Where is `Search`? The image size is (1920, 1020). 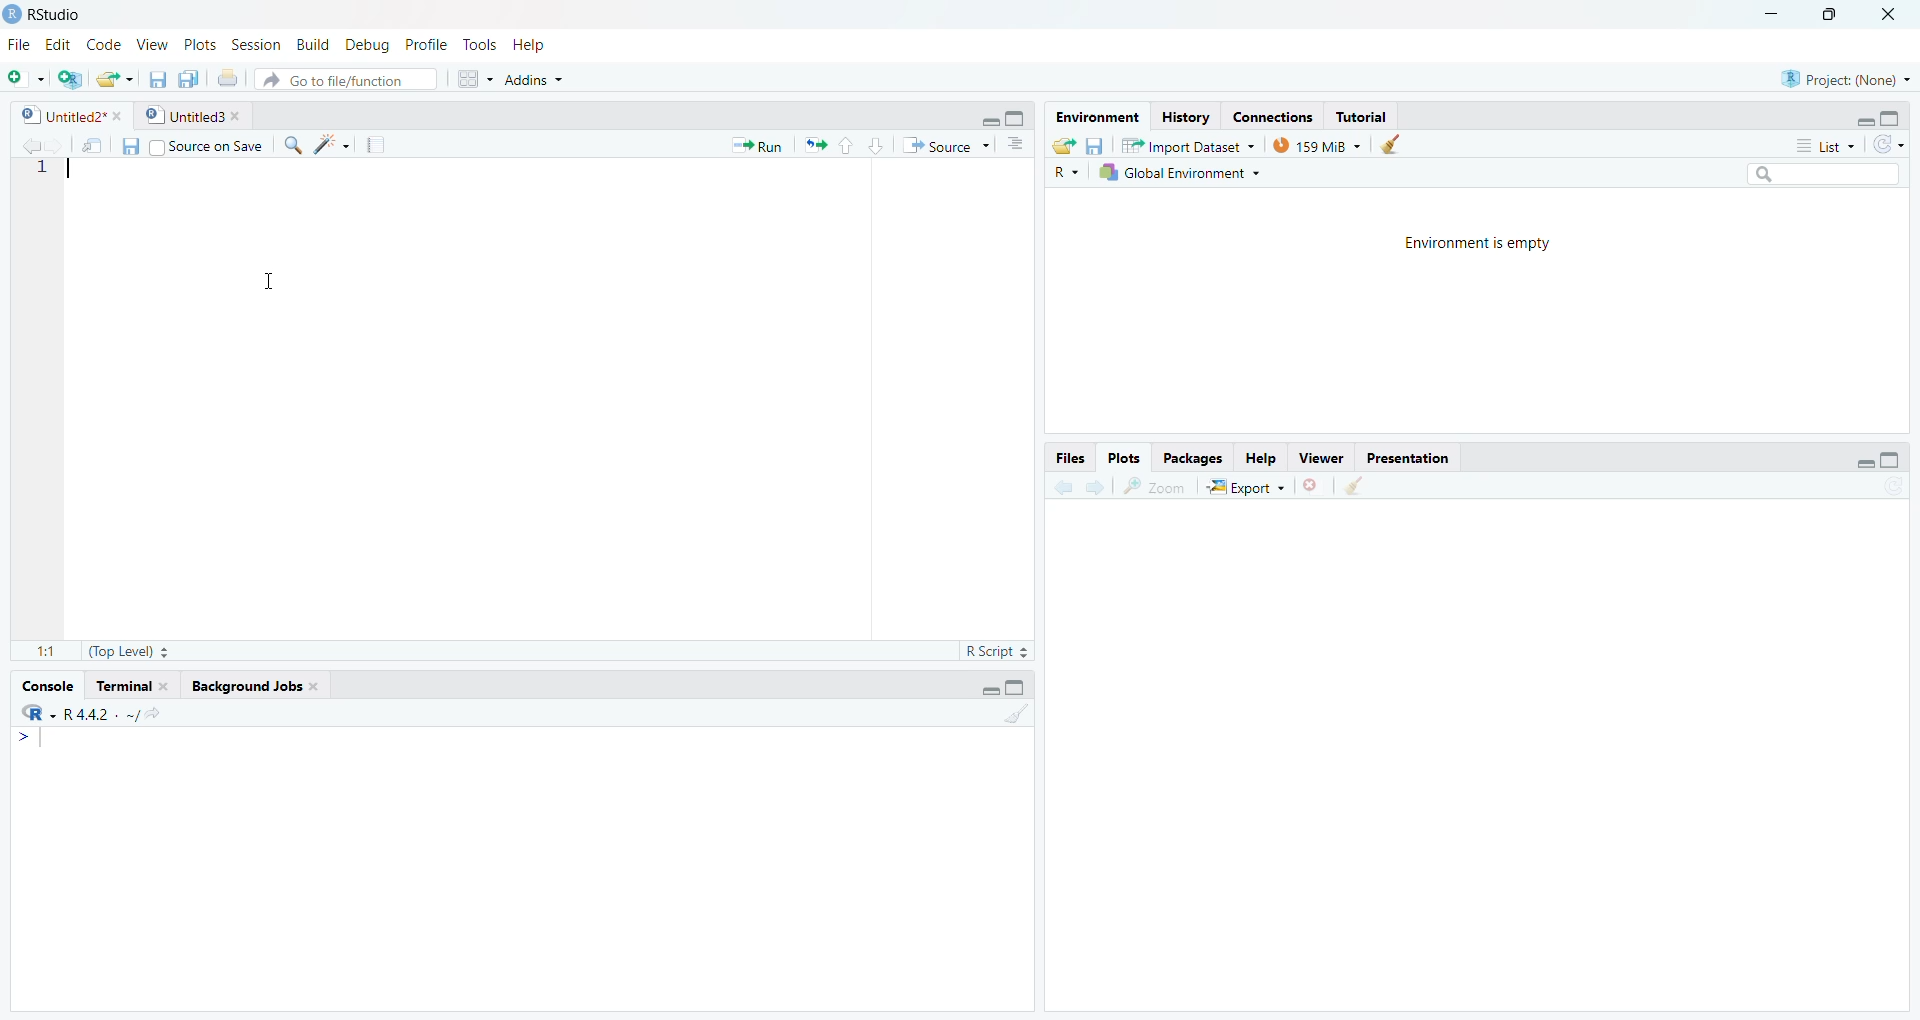 Search is located at coordinates (1821, 173).